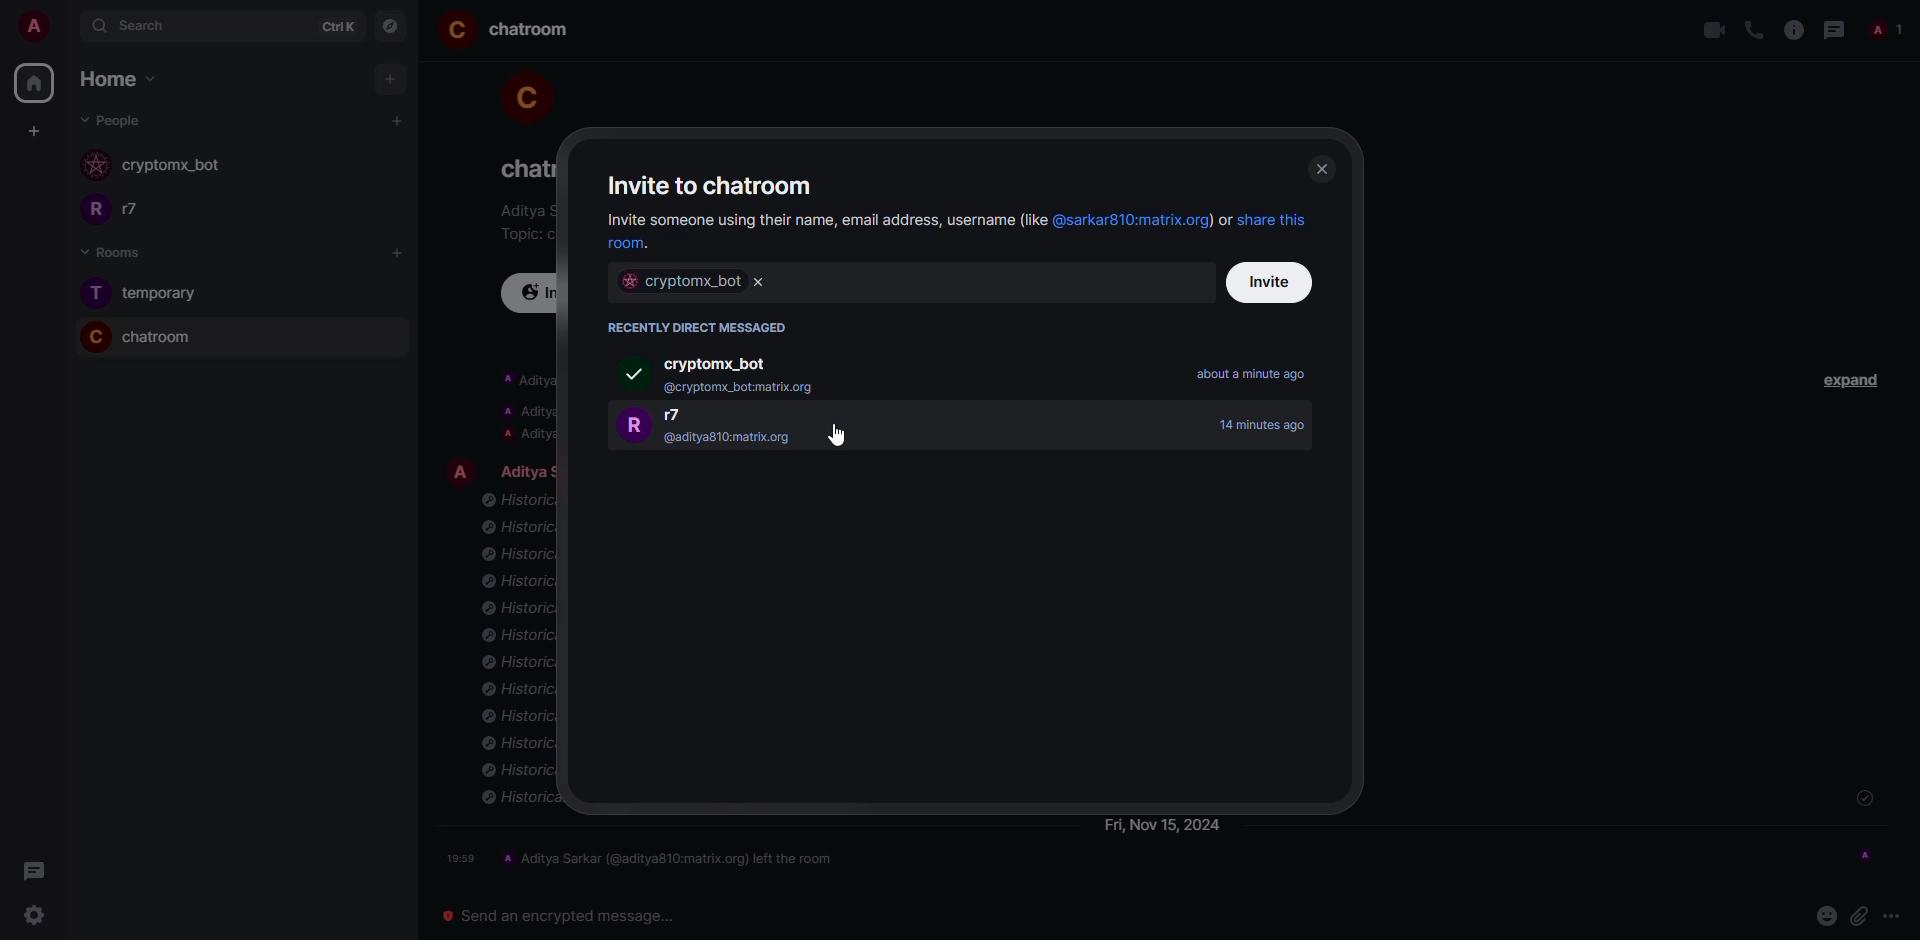 Image resolution: width=1920 pixels, height=940 pixels. Describe the element at coordinates (1825, 914) in the screenshot. I see `emoji` at that location.